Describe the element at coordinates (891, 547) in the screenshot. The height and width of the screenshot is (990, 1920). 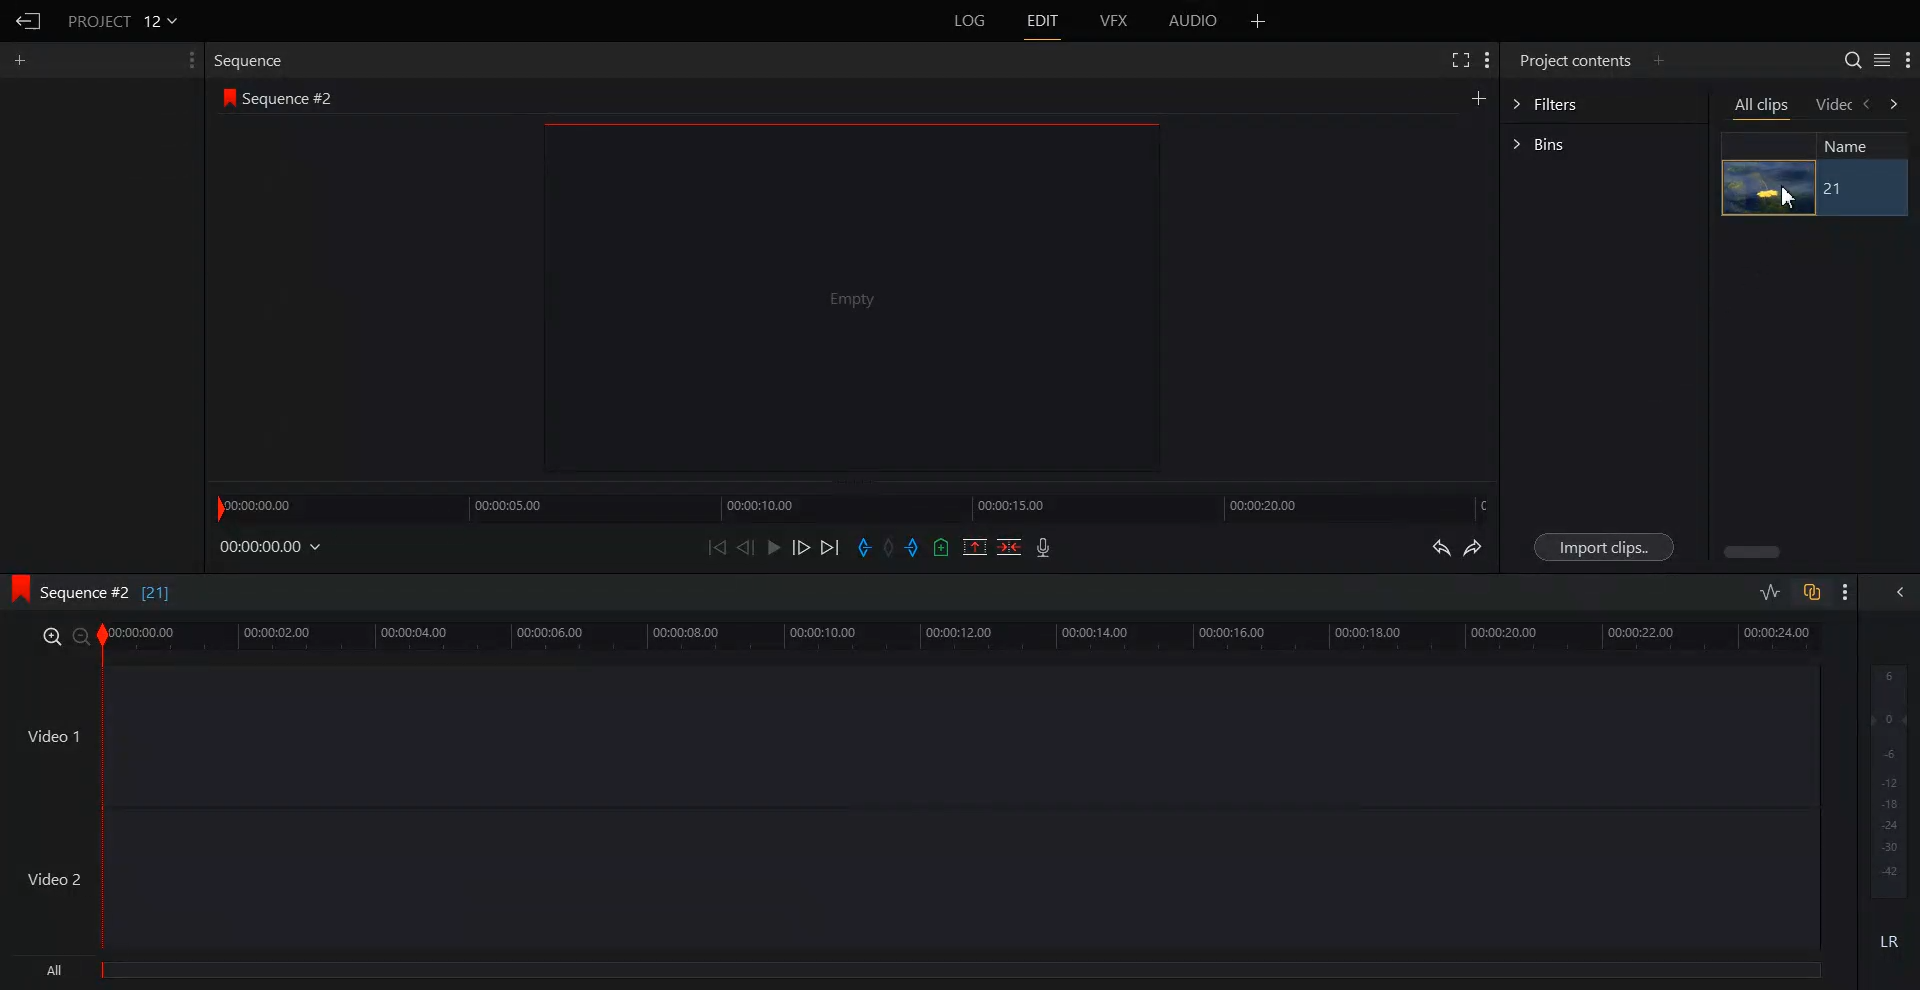
I see `Remove all mark` at that location.